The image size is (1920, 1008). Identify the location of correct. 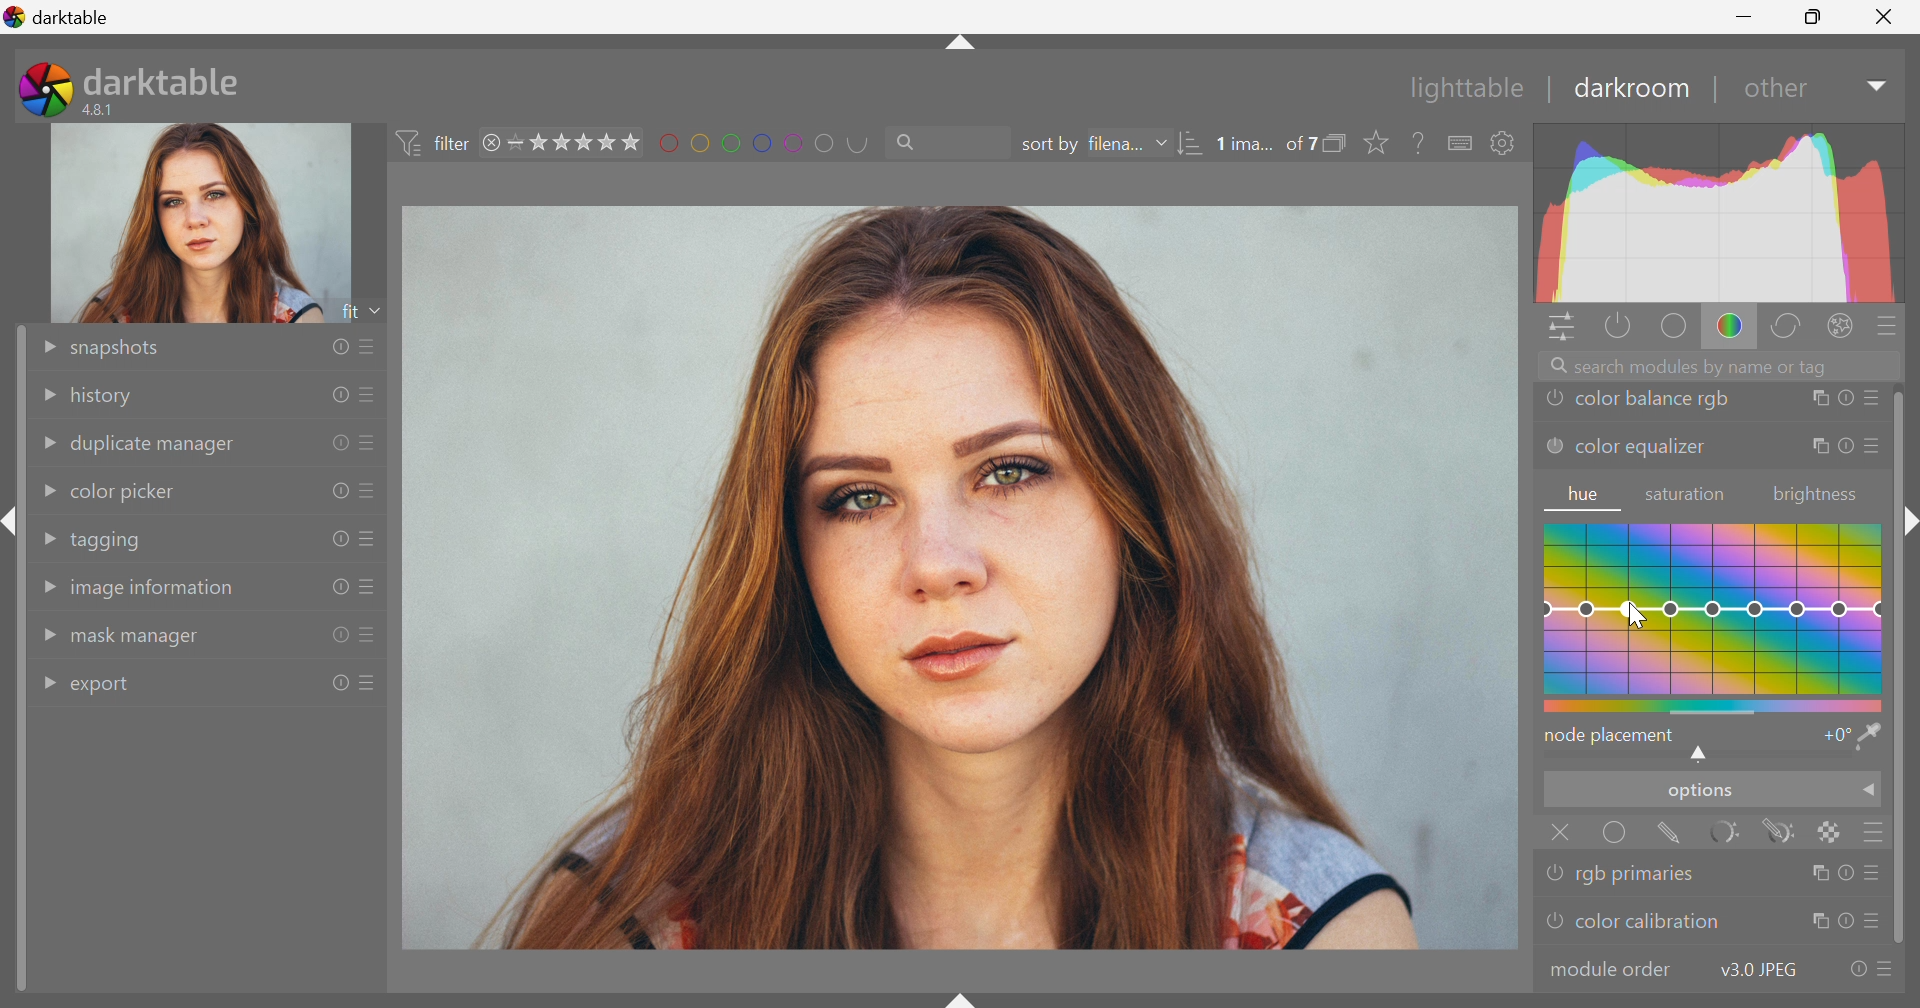
(1793, 328).